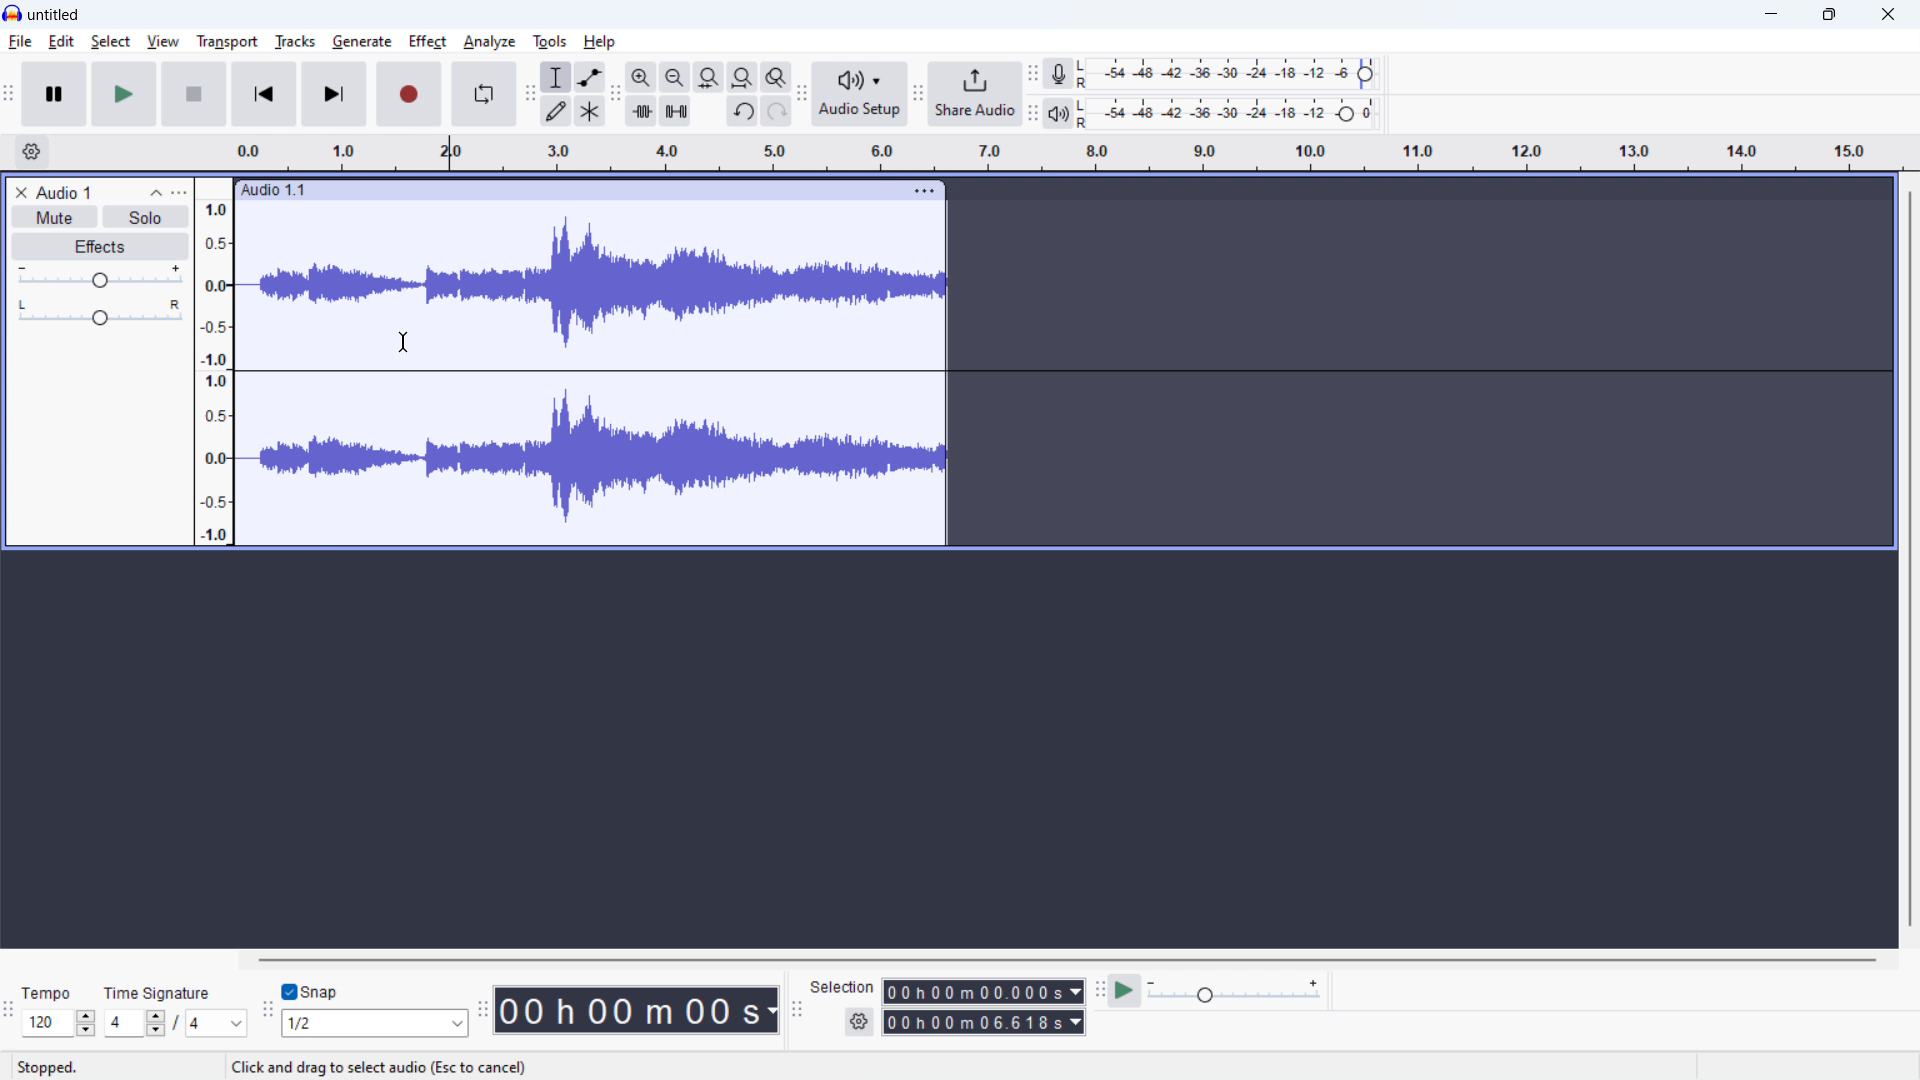  I want to click on Tempo, so click(50, 993).